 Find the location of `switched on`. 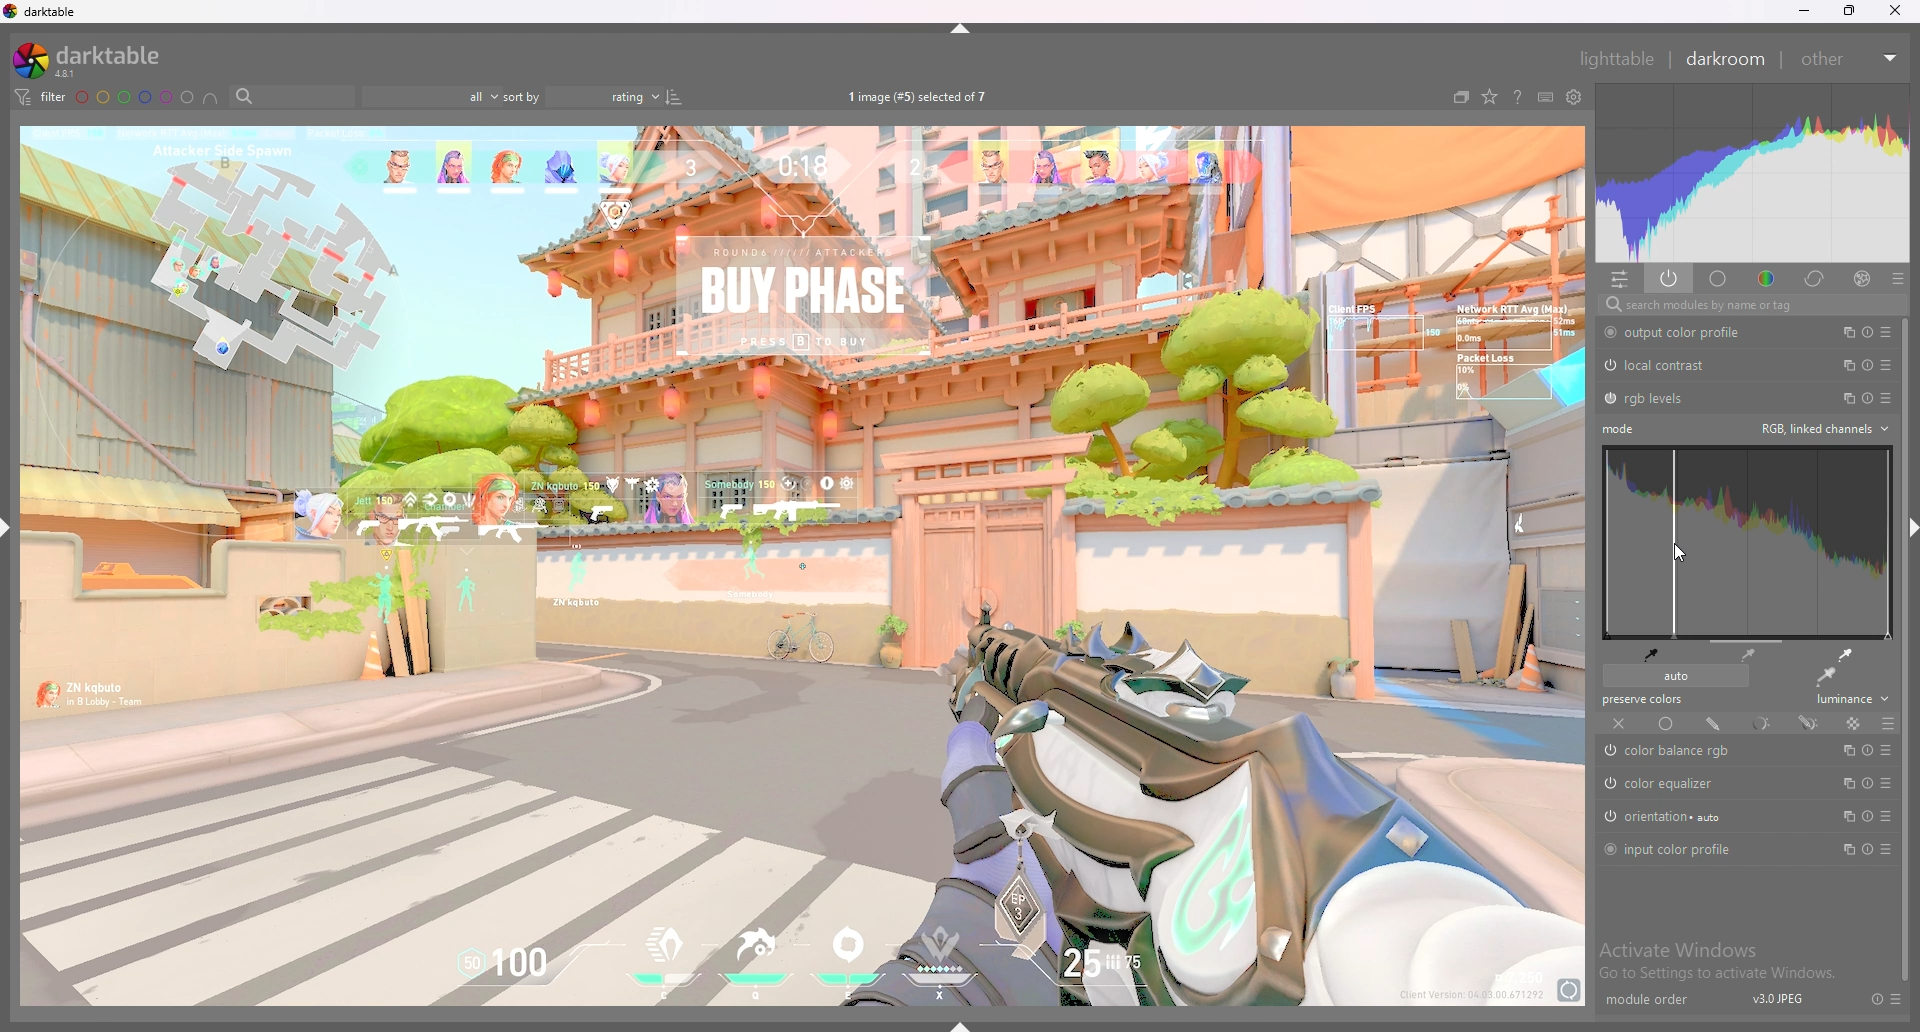

switched on is located at coordinates (1614, 752).